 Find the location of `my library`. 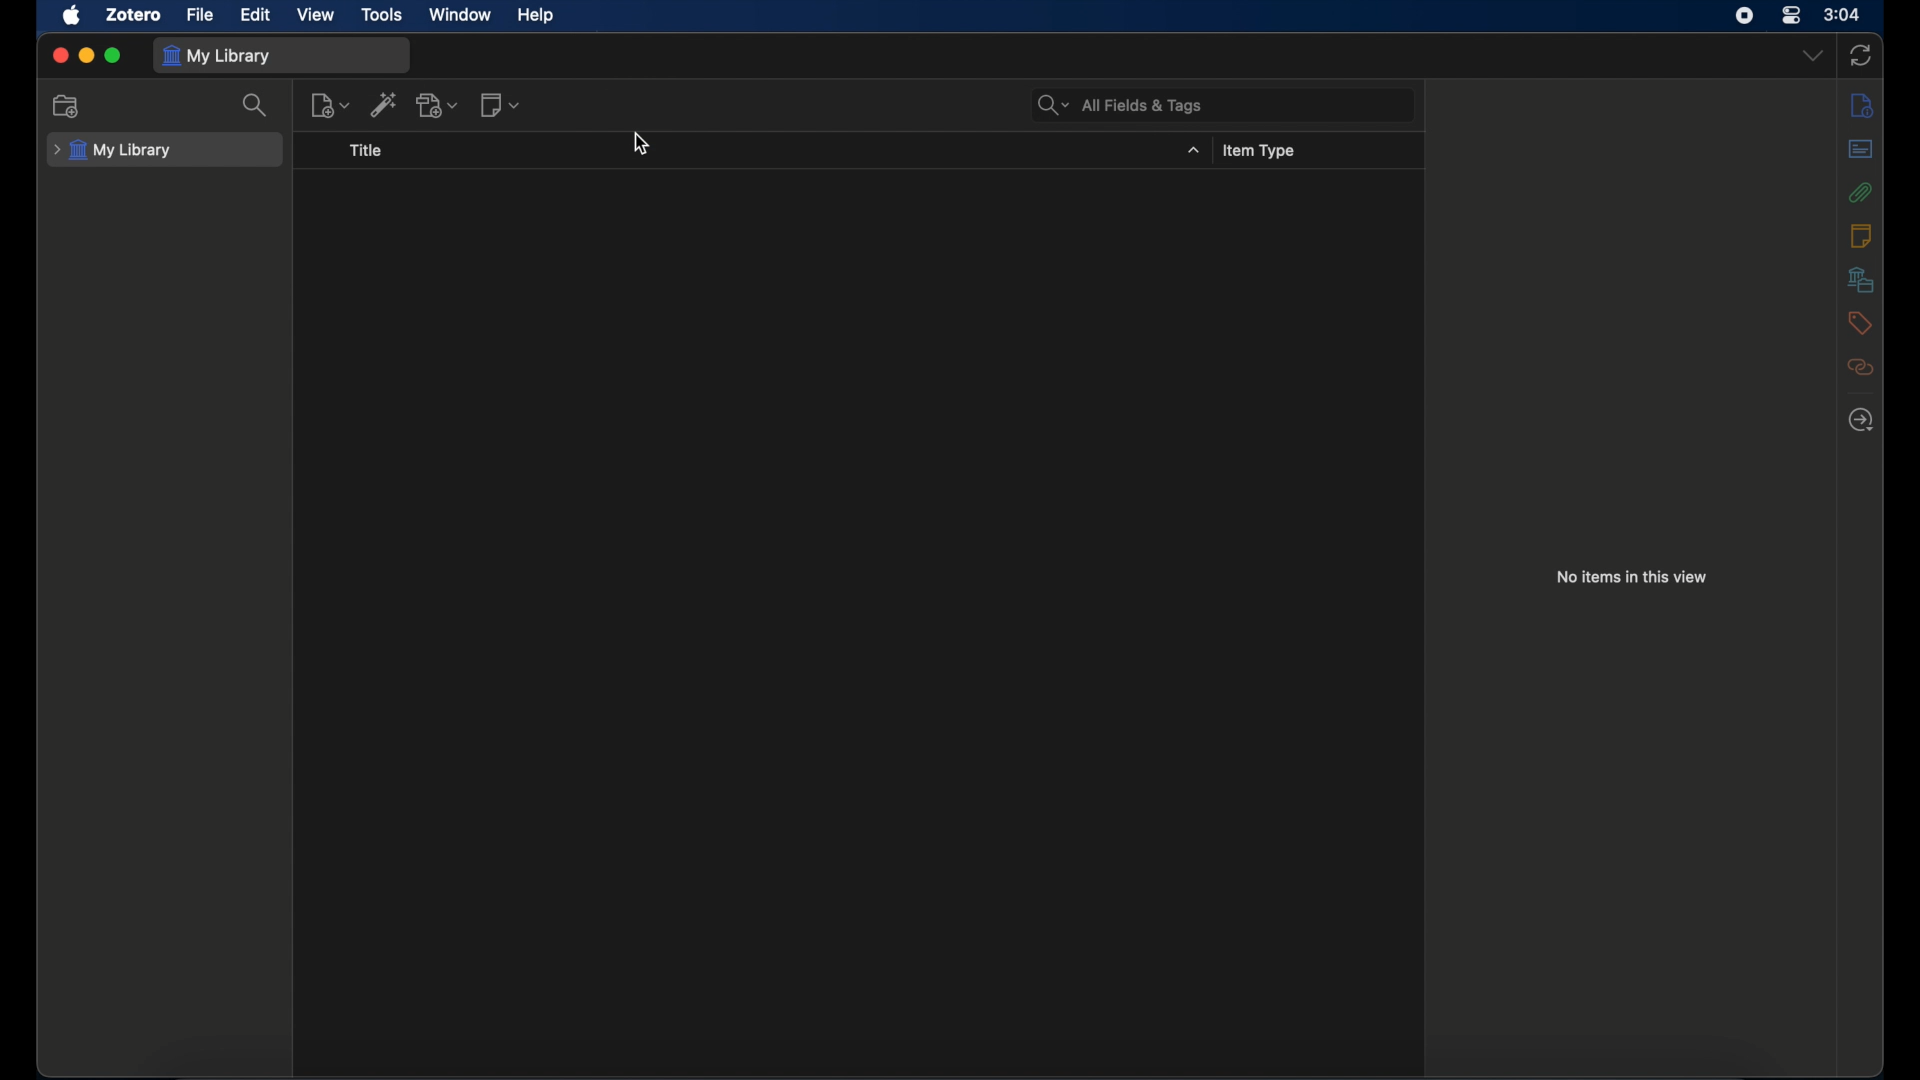

my library is located at coordinates (115, 151).